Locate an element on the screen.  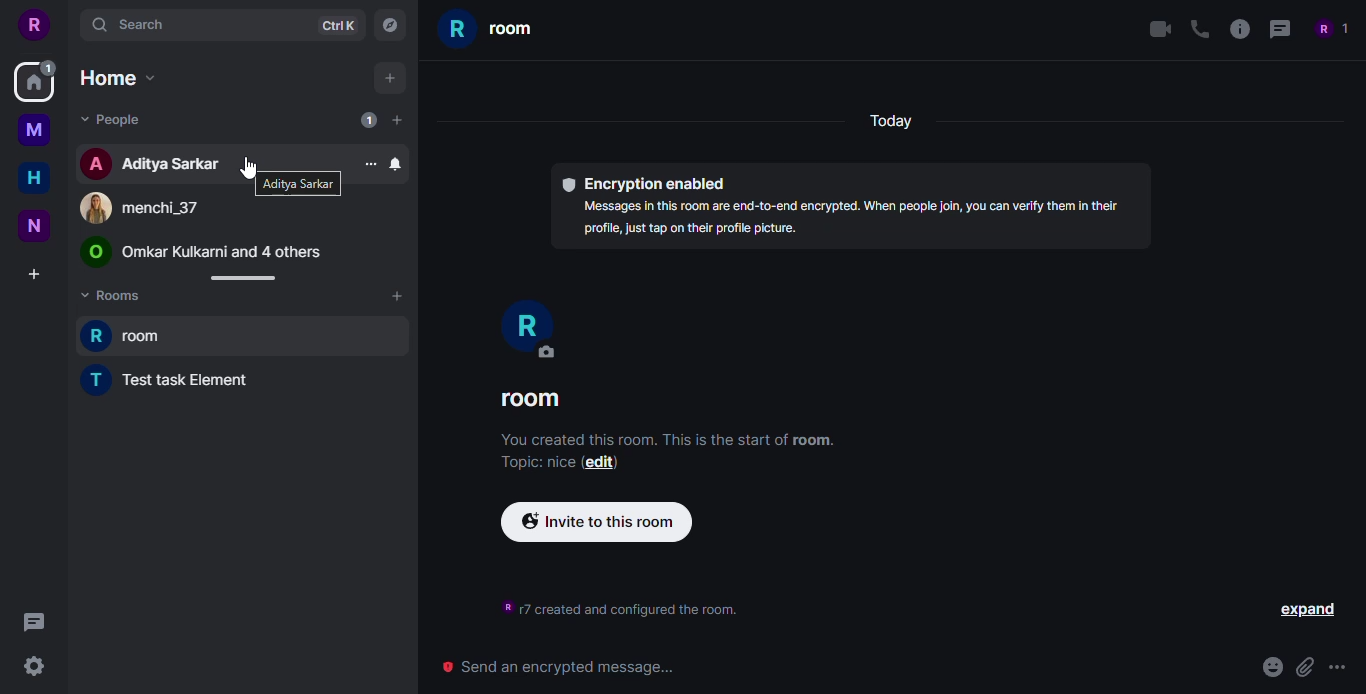
1 is located at coordinates (49, 67).